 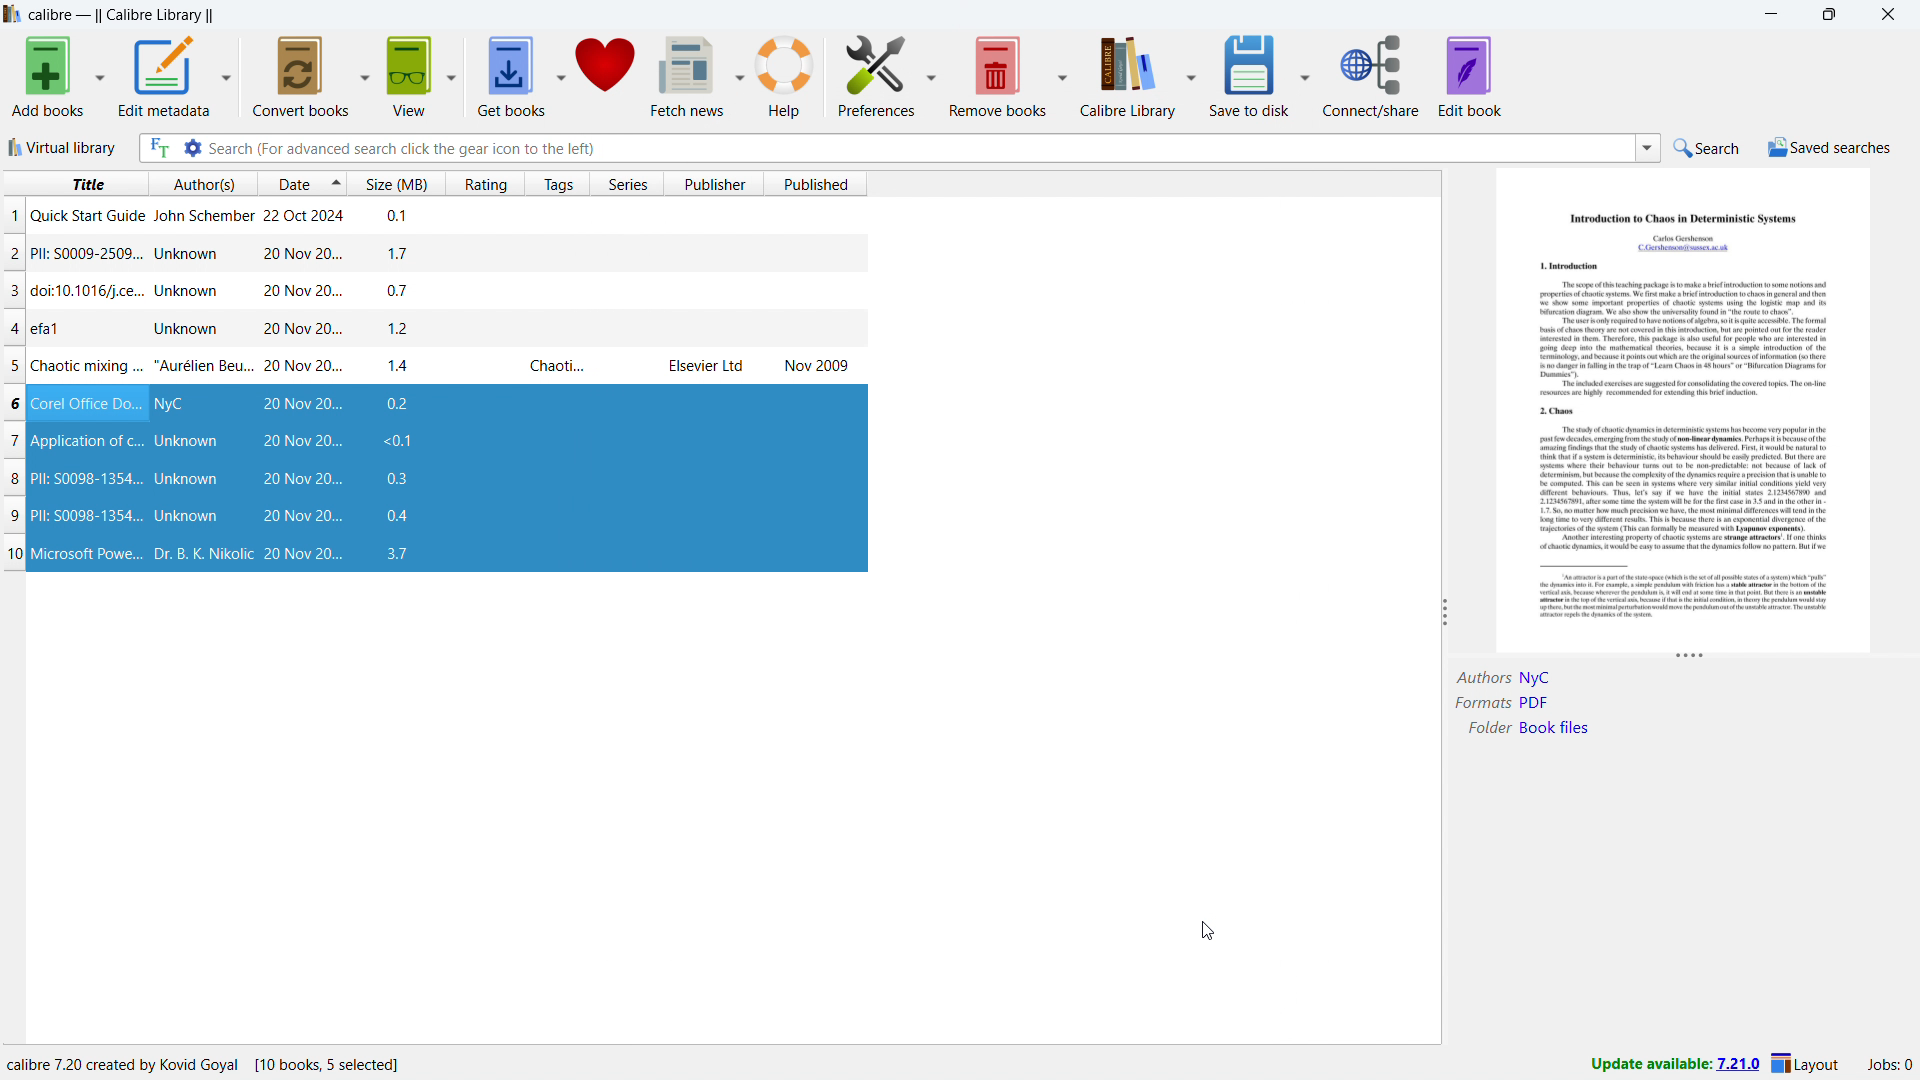 What do you see at coordinates (1829, 147) in the screenshot?
I see `saved searches menu` at bounding box center [1829, 147].